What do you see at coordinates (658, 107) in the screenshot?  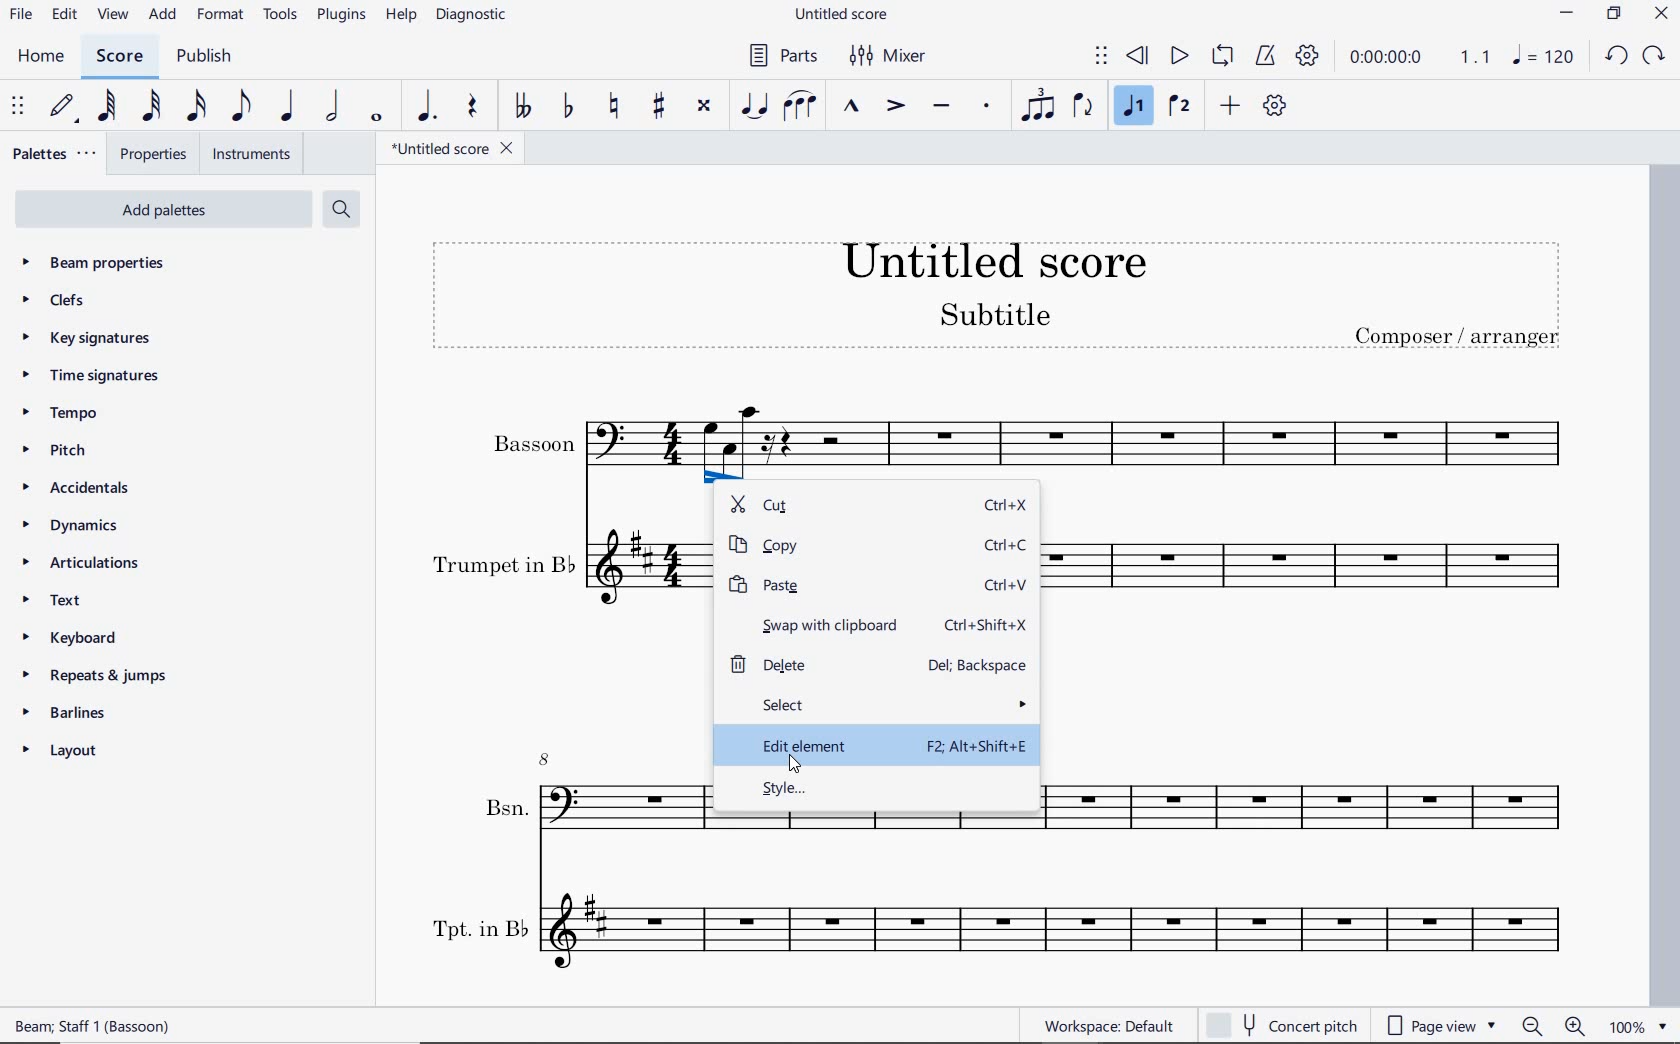 I see `toggle sharp` at bounding box center [658, 107].